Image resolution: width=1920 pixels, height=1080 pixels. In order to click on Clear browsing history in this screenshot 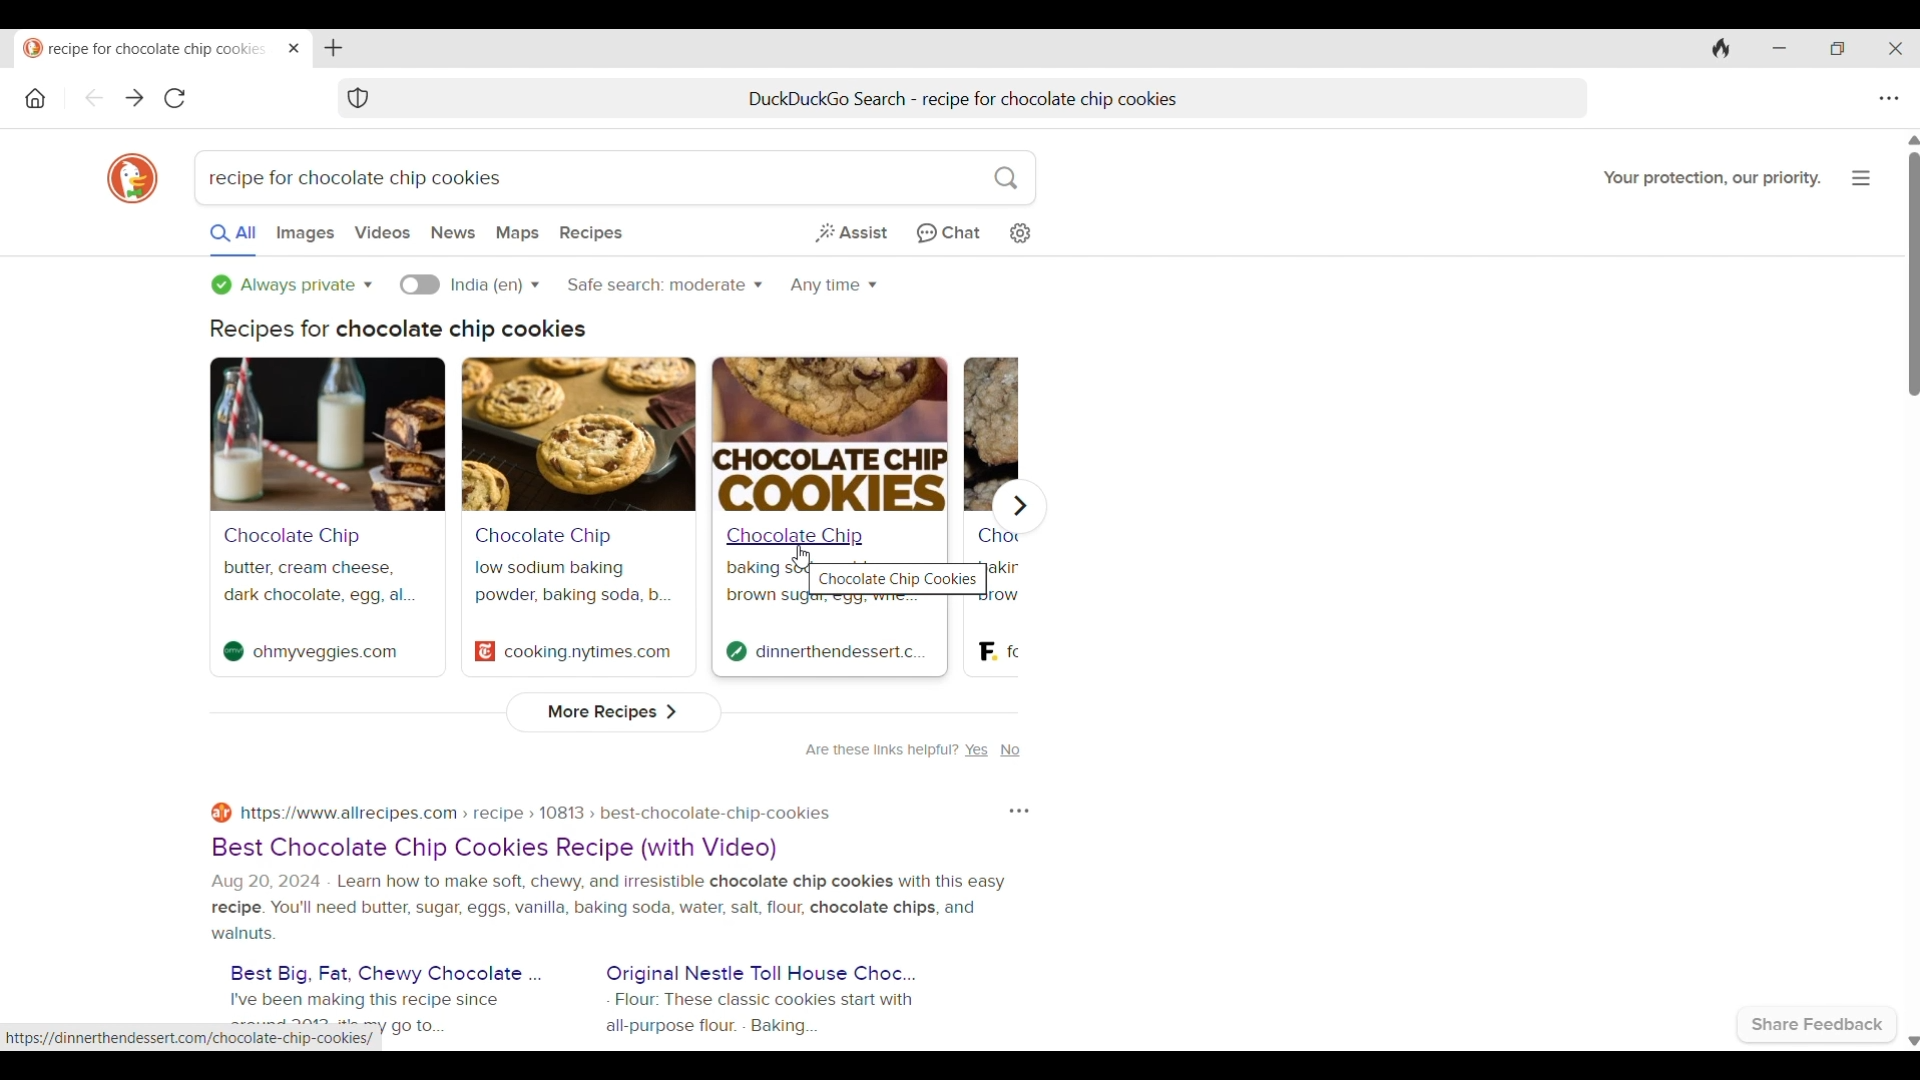, I will do `click(1717, 50)`.